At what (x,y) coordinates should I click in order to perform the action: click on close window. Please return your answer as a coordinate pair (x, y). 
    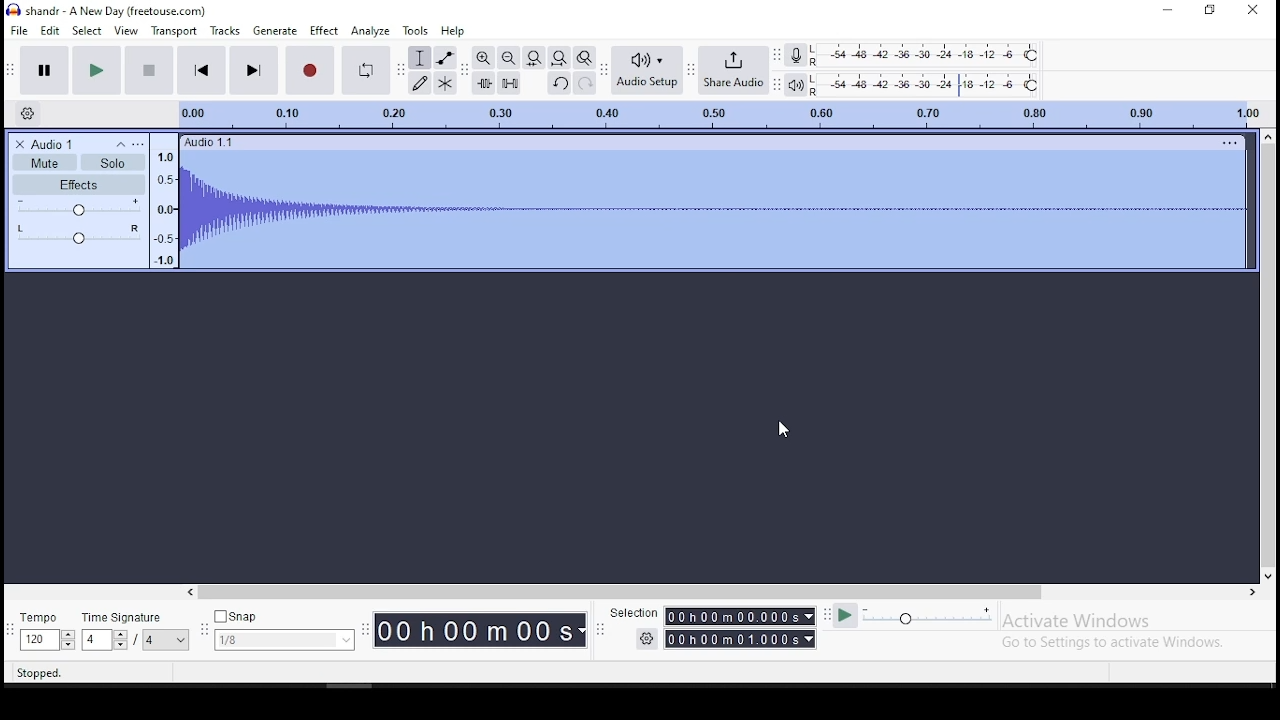
    Looking at the image, I should click on (1252, 11).